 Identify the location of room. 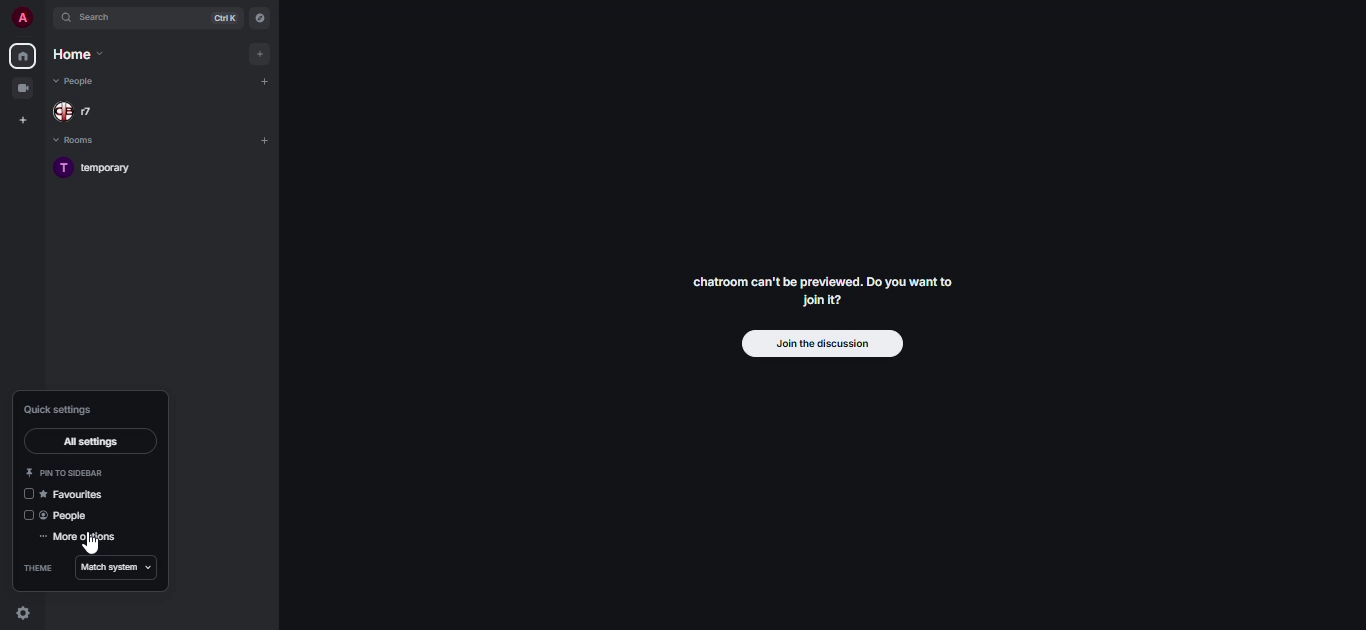
(98, 169).